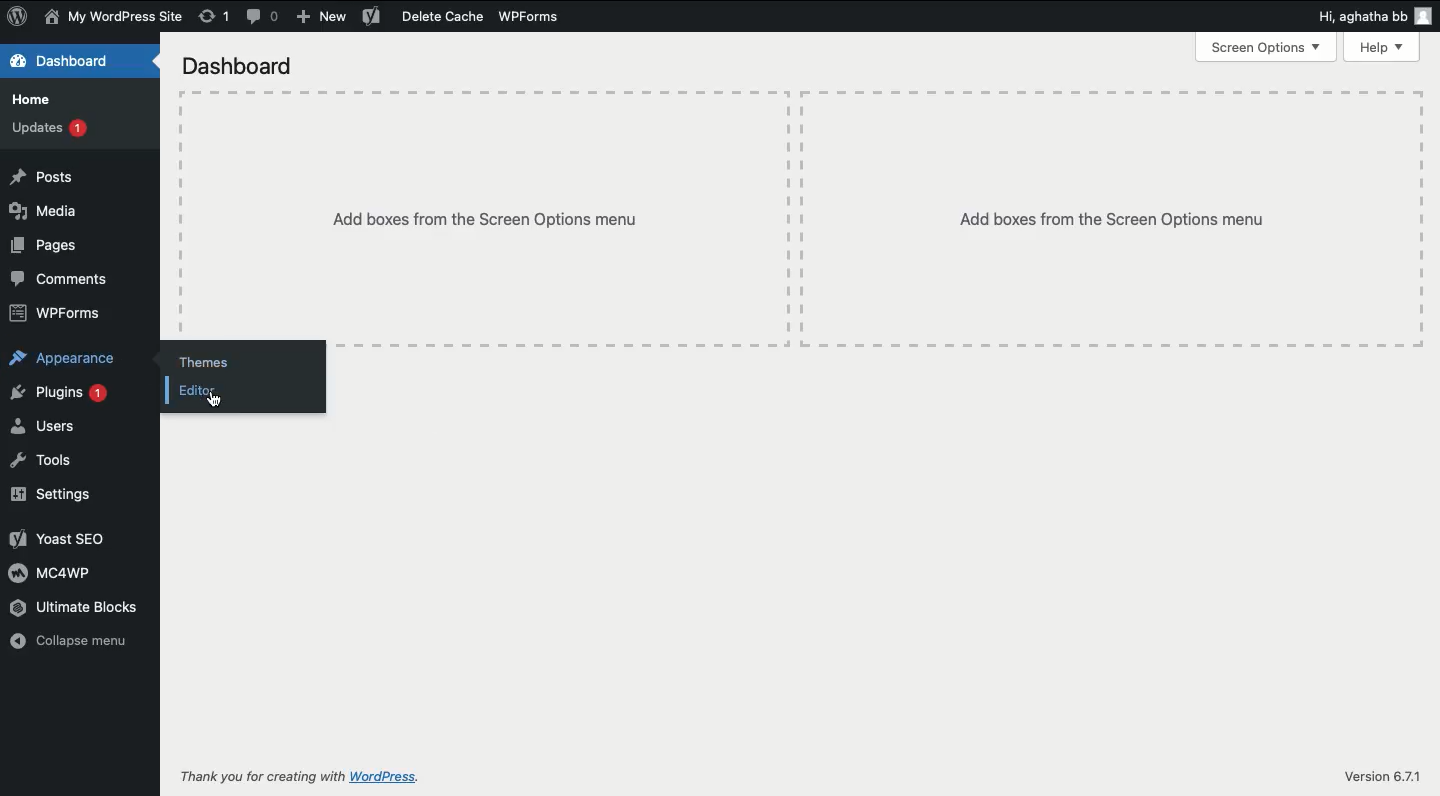  Describe the element at coordinates (1081, 206) in the screenshot. I see `Add boxes from the Screen Options menu` at that location.